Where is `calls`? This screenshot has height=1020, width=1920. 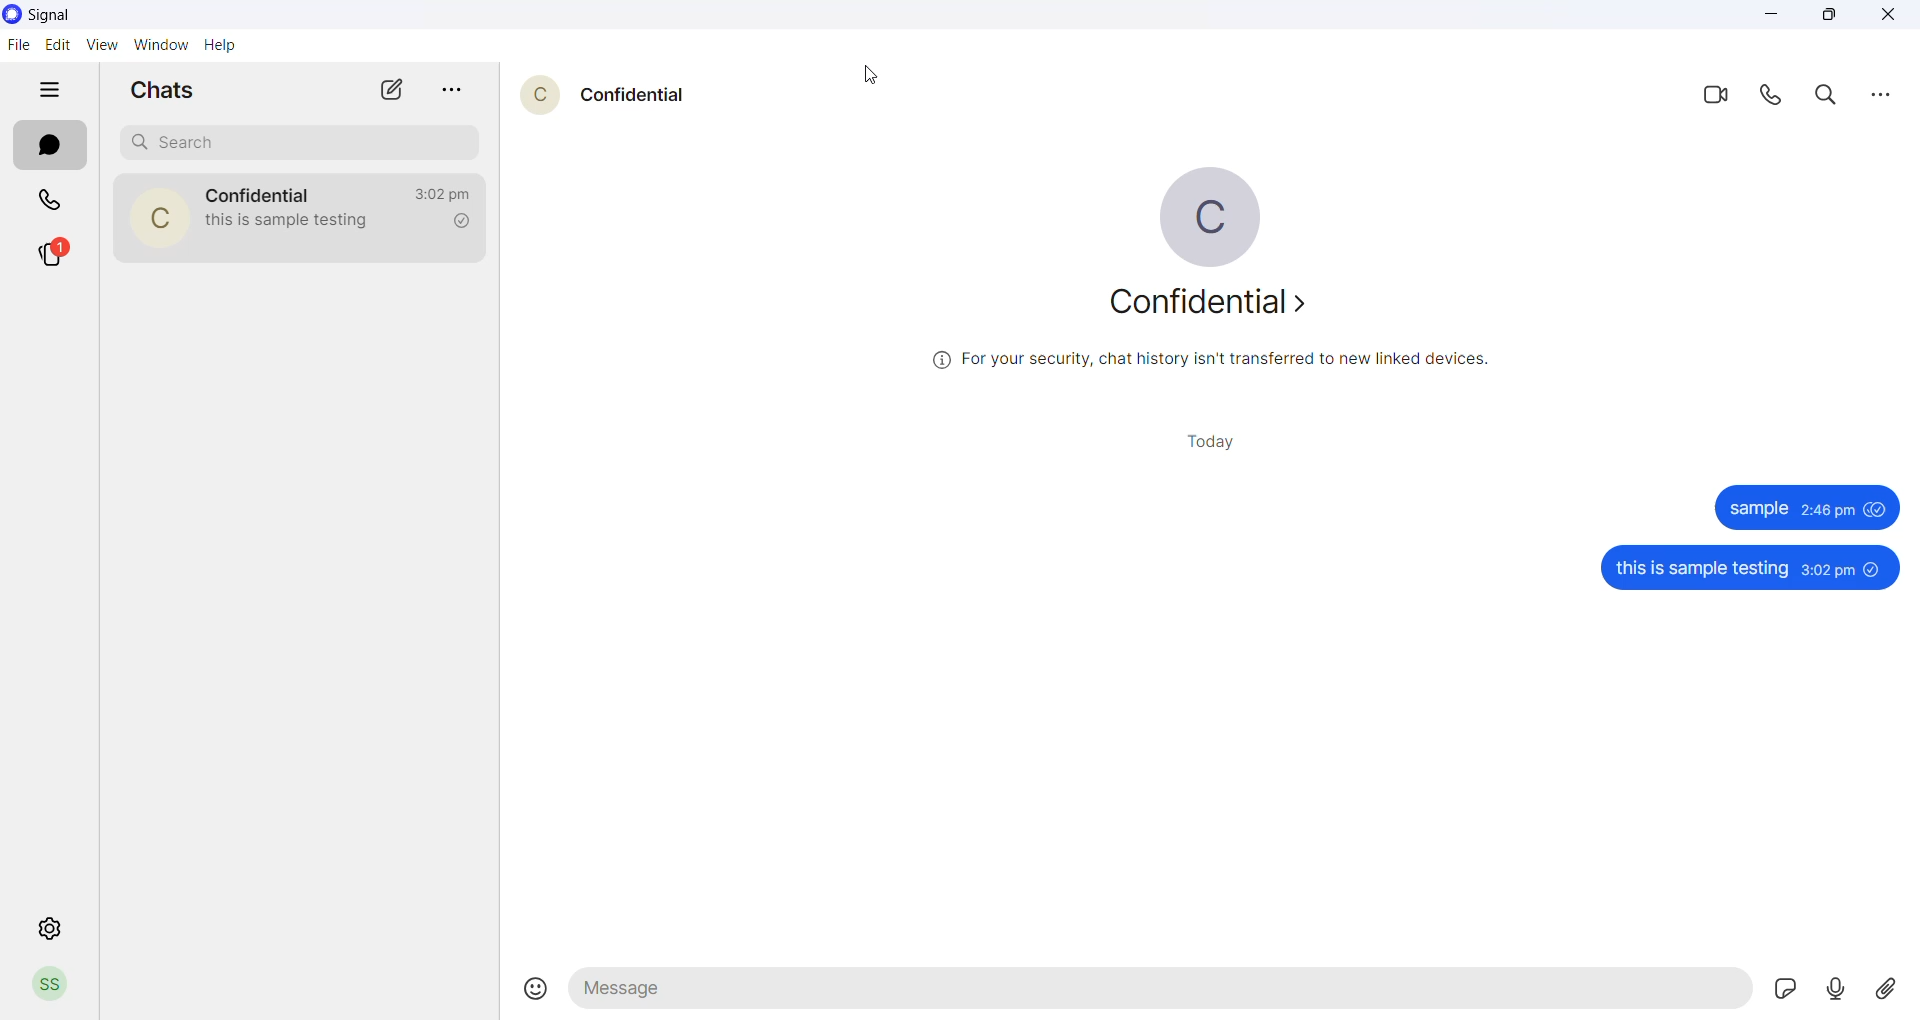 calls is located at coordinates (51, 199).